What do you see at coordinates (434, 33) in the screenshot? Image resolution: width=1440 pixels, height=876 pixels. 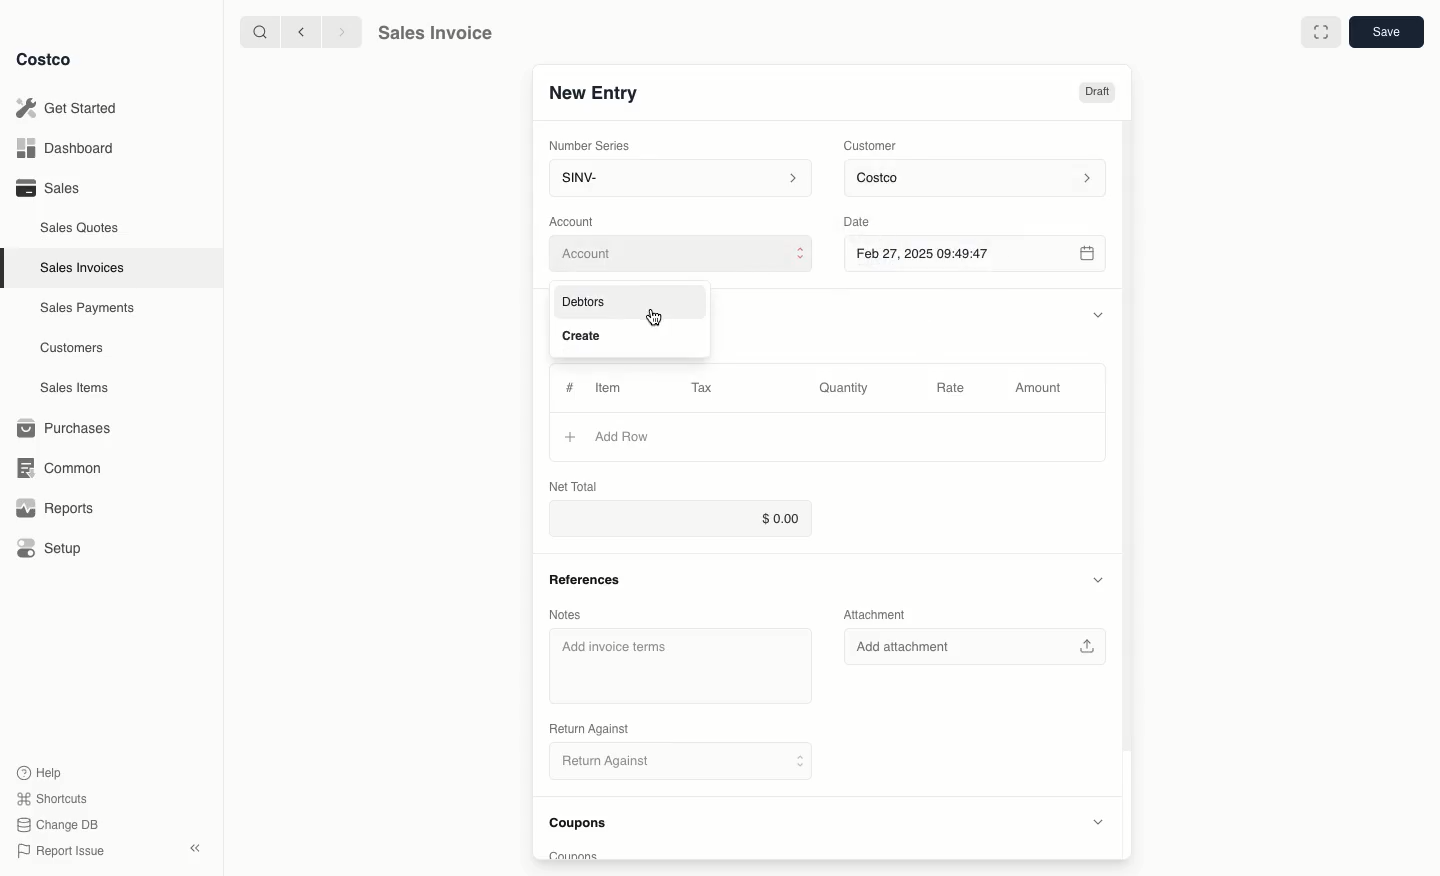 I see `Sales Invoice` at bounding box center [434, 33].